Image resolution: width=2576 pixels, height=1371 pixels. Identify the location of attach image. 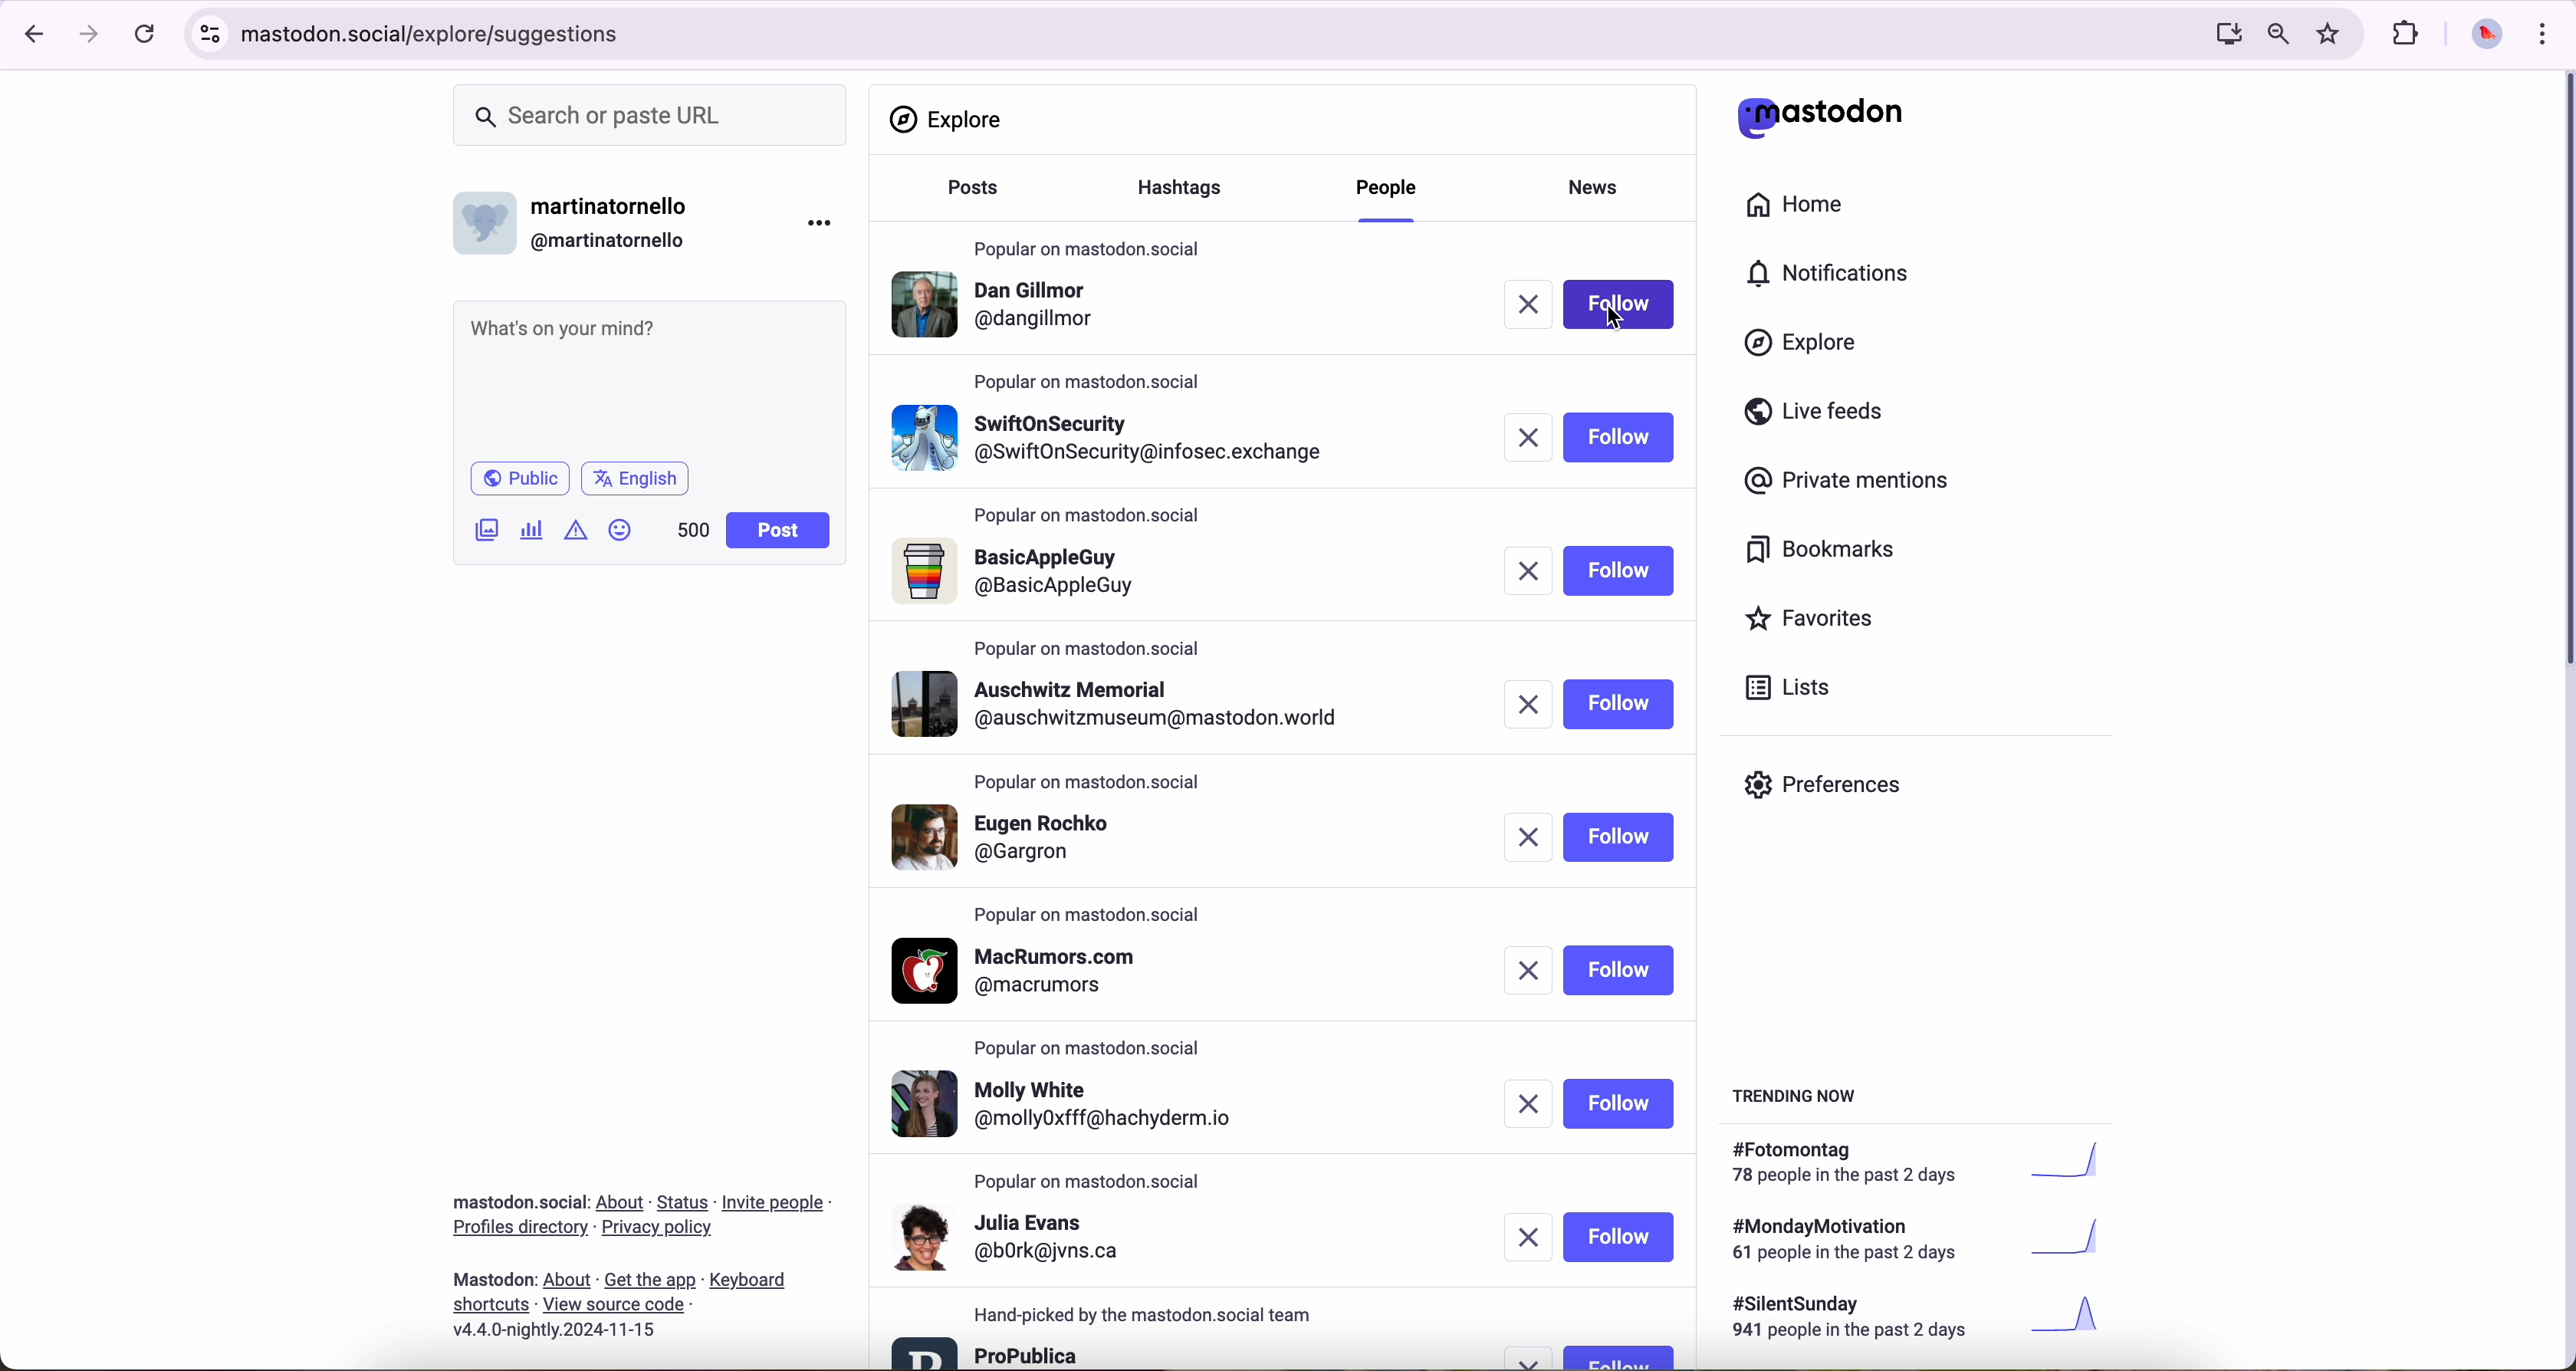
(488, 529).